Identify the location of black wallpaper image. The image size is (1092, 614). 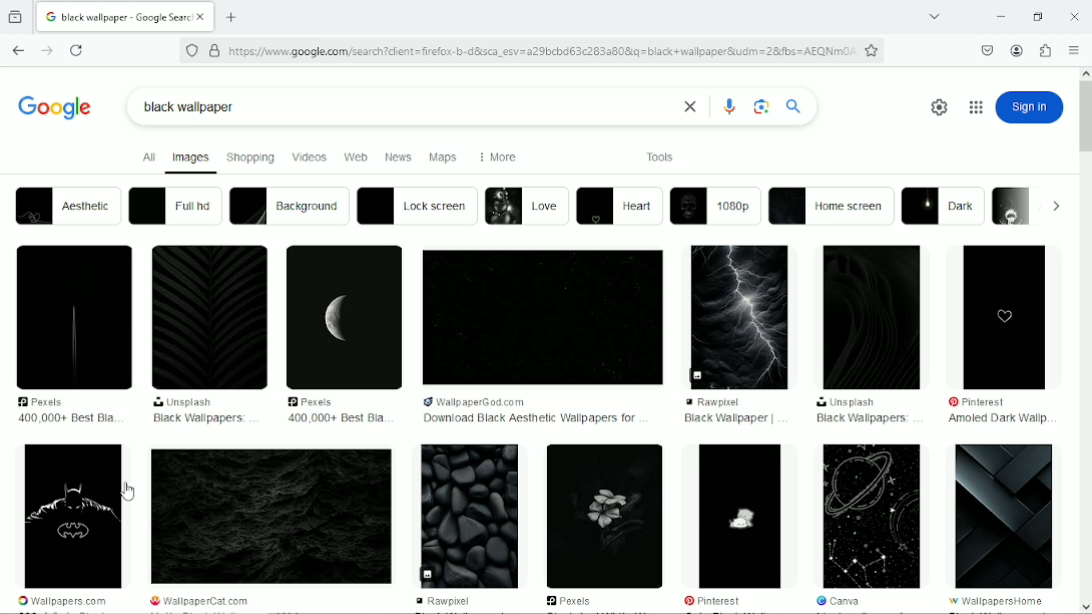
(1005, 516).